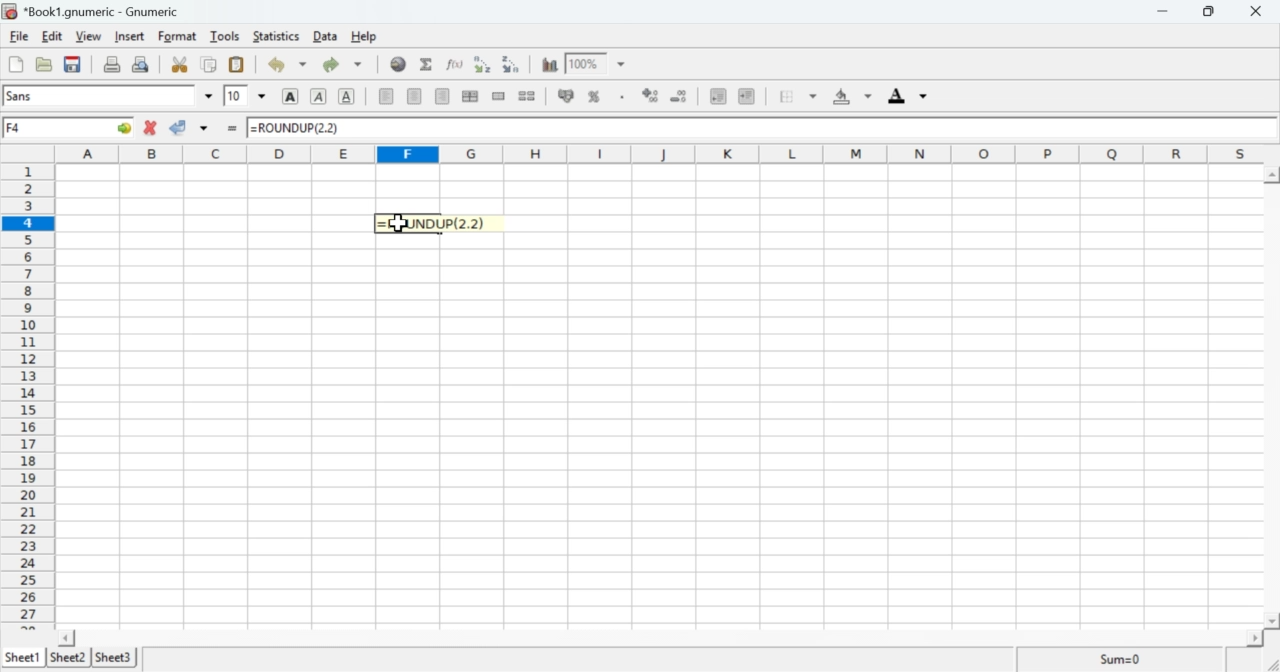  Describe the element at coordinates (23, 652) in the screenshot. I see `Sheet1` at that location.